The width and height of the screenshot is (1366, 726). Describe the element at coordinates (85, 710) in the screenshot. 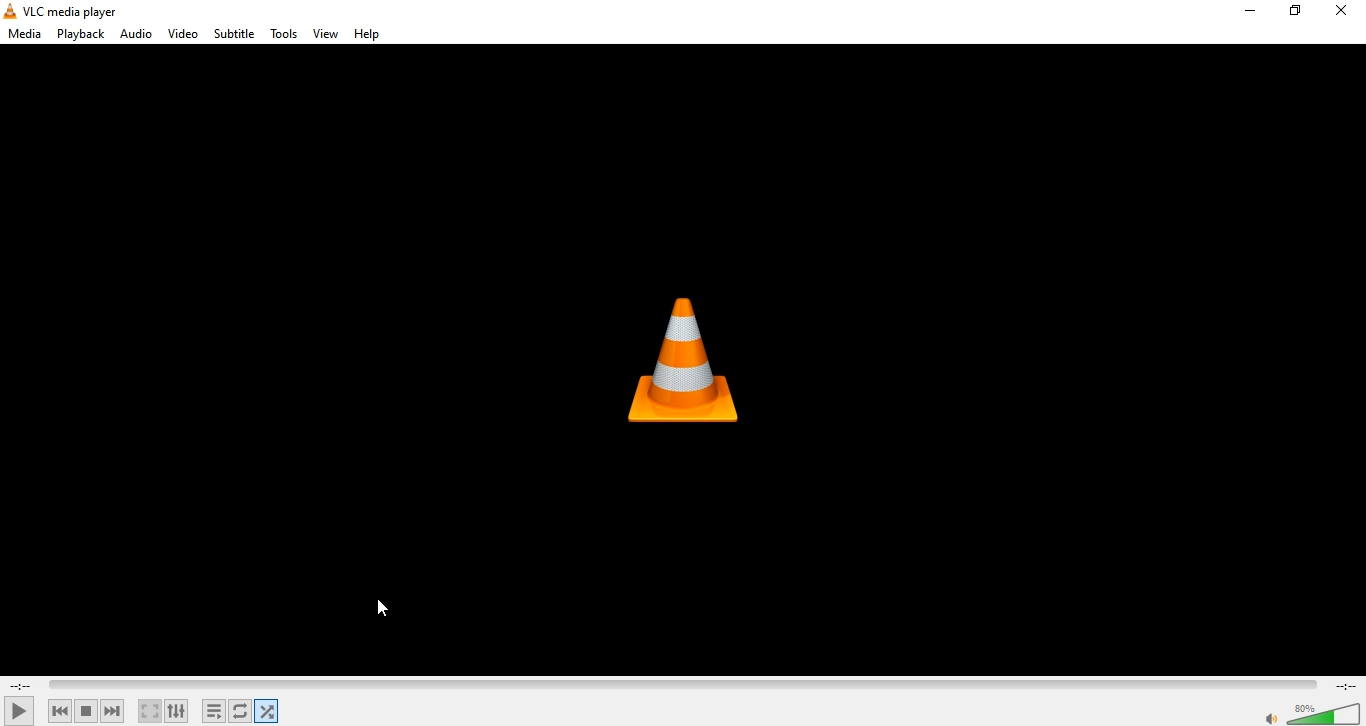

I see `stop playback` at that location.